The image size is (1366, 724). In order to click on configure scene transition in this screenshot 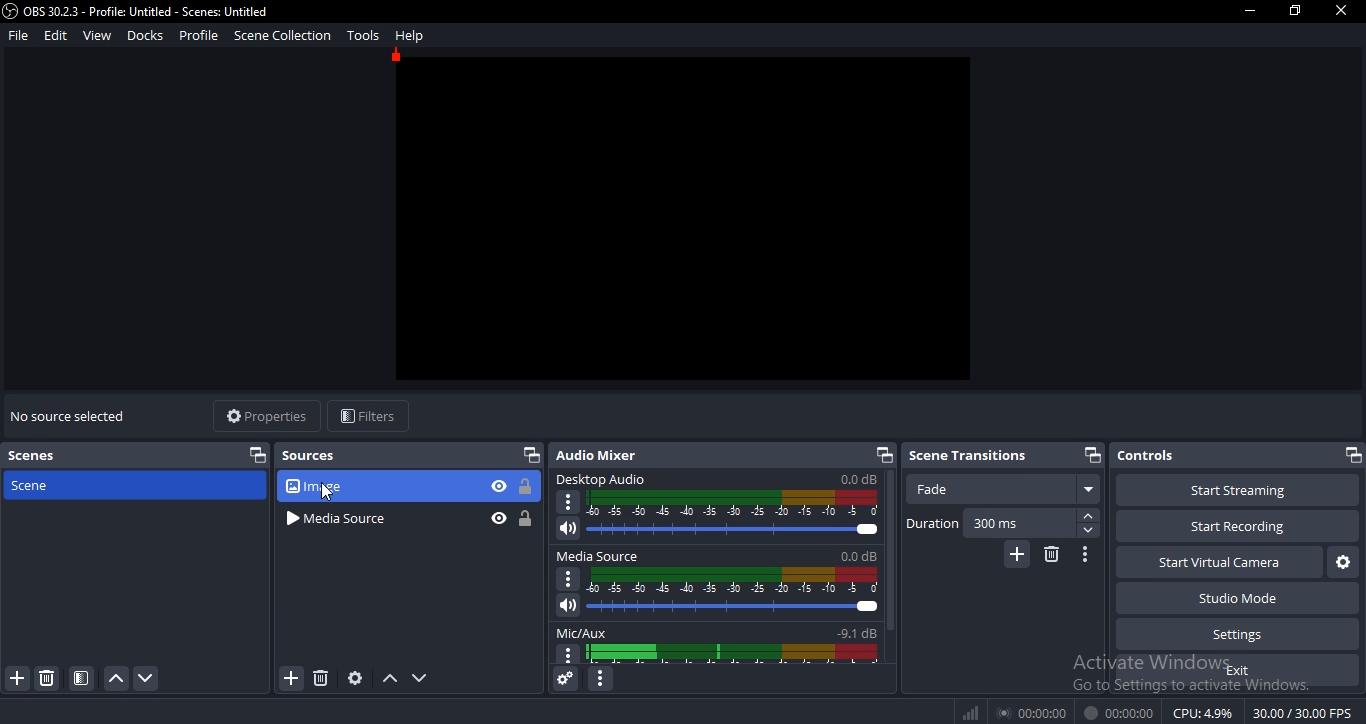, I will do `click(1083, 555)`.